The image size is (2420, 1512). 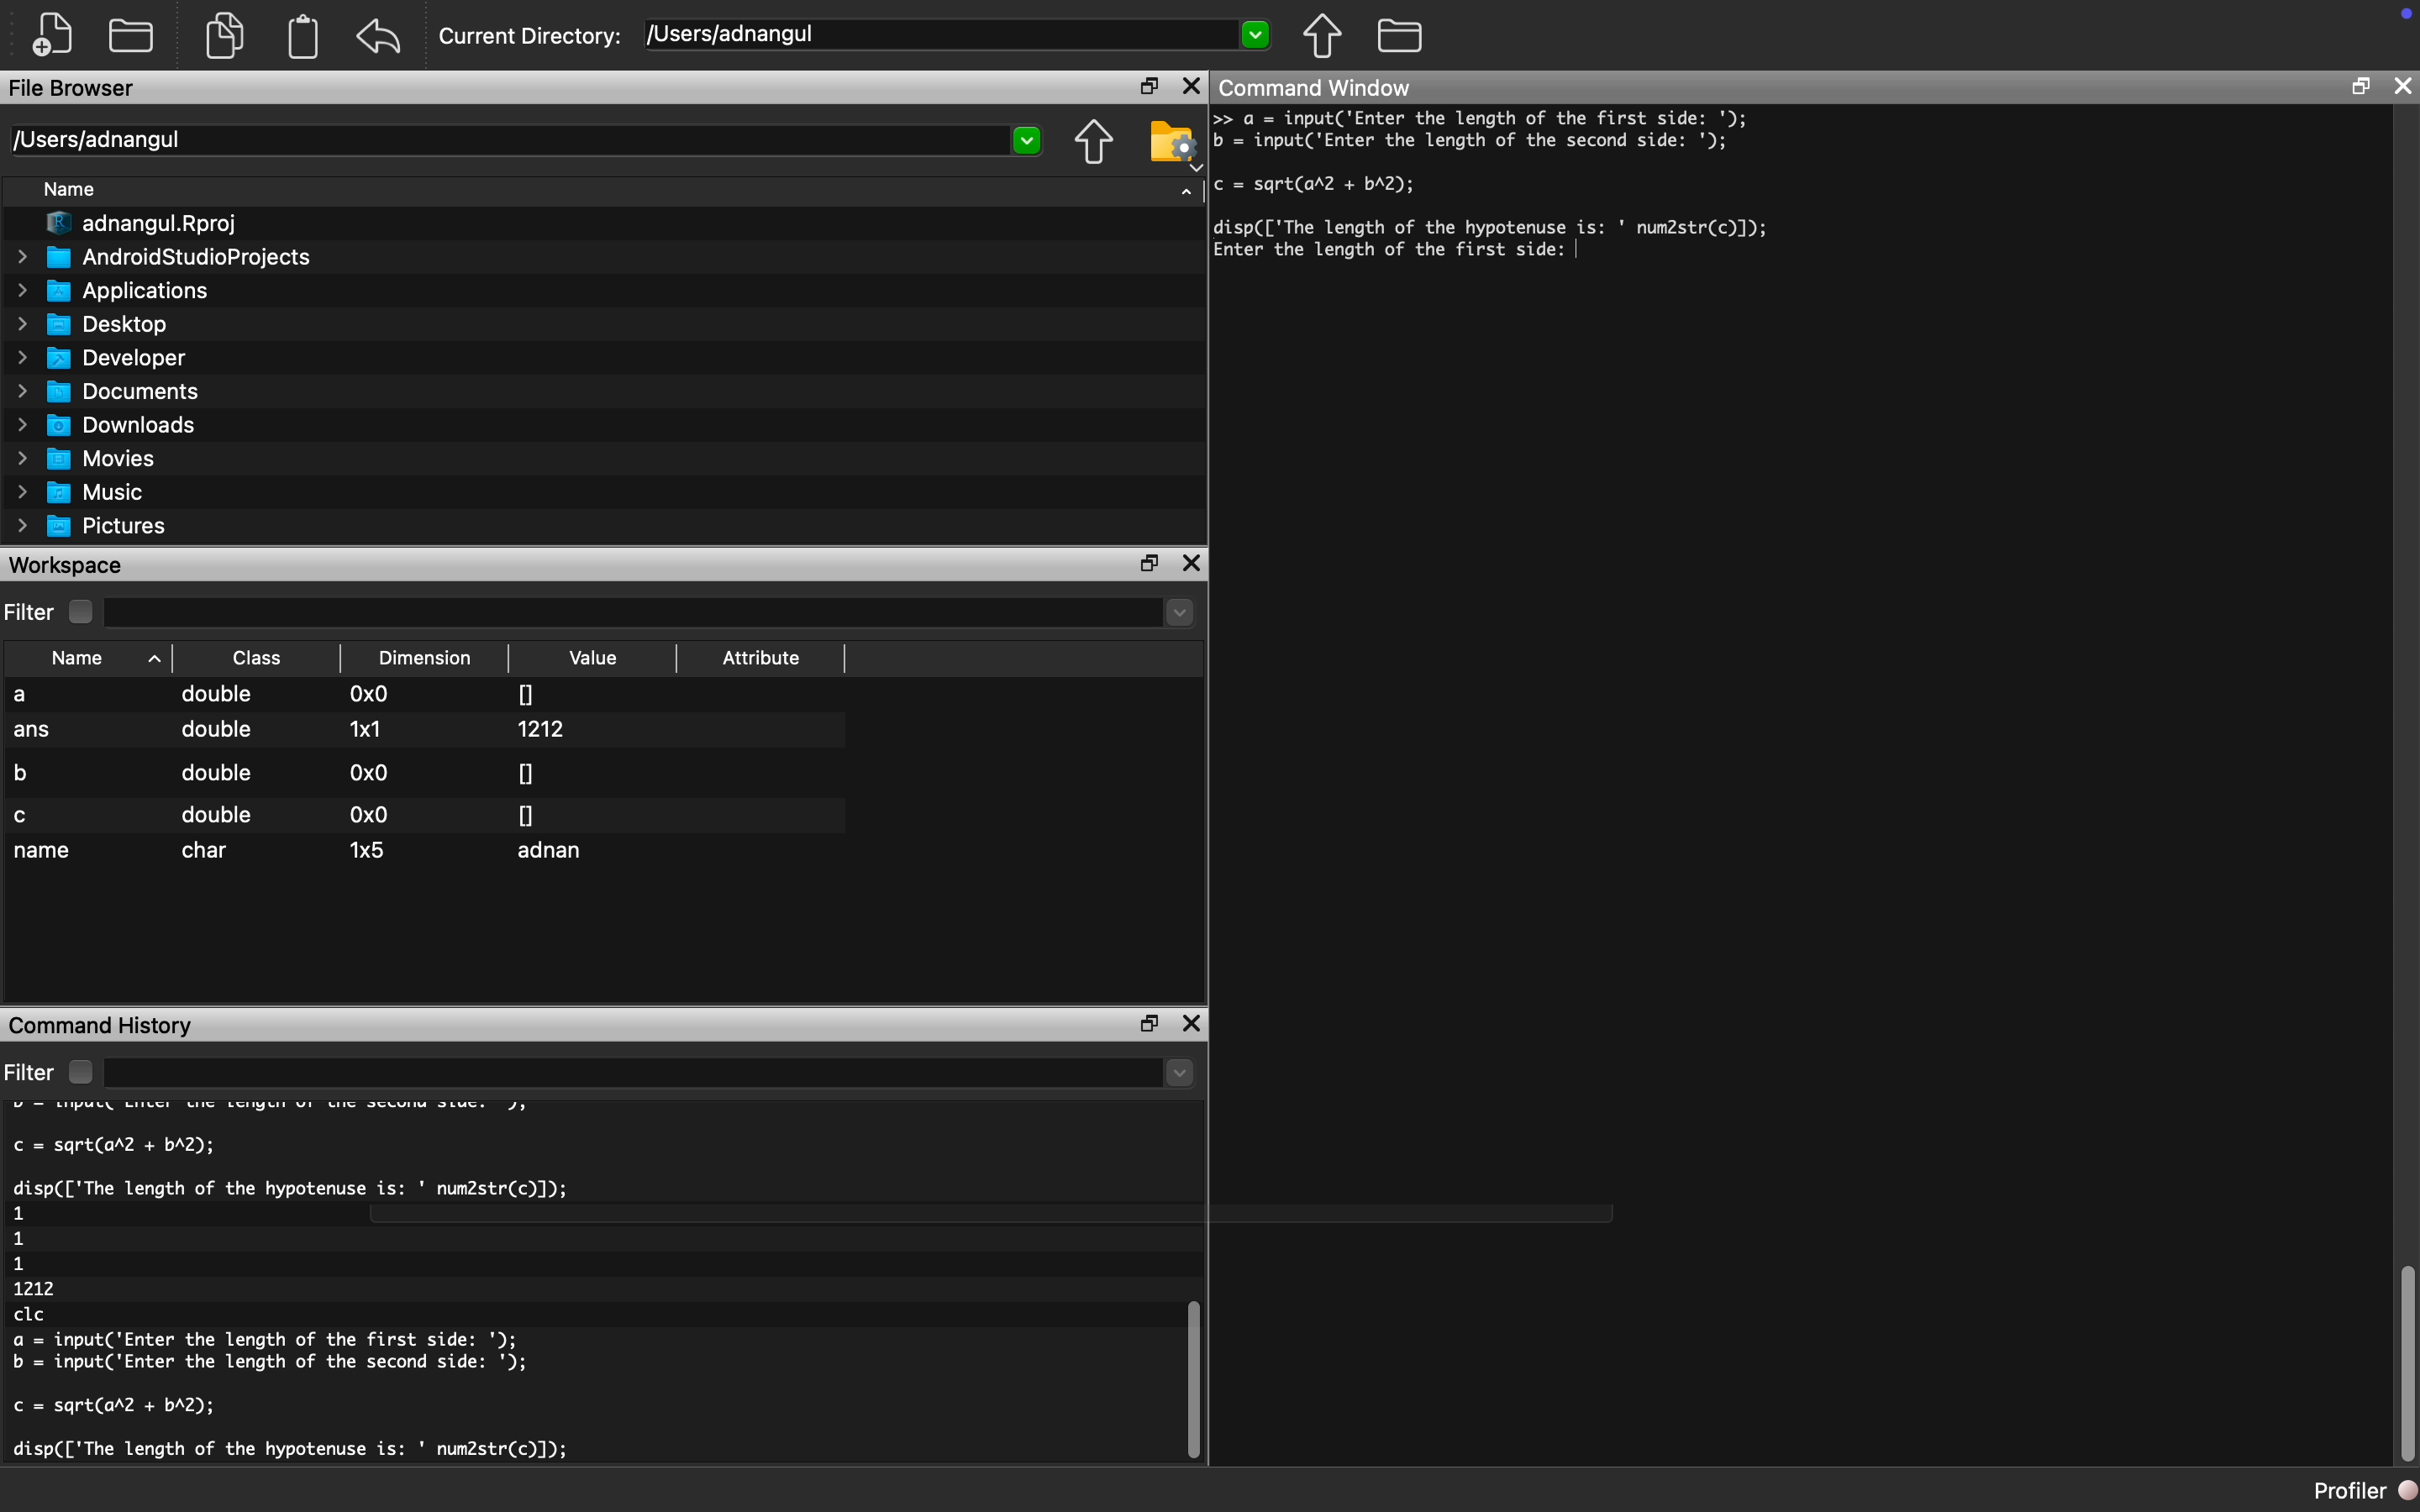 I want to click on double, so click(x=220, y=697).